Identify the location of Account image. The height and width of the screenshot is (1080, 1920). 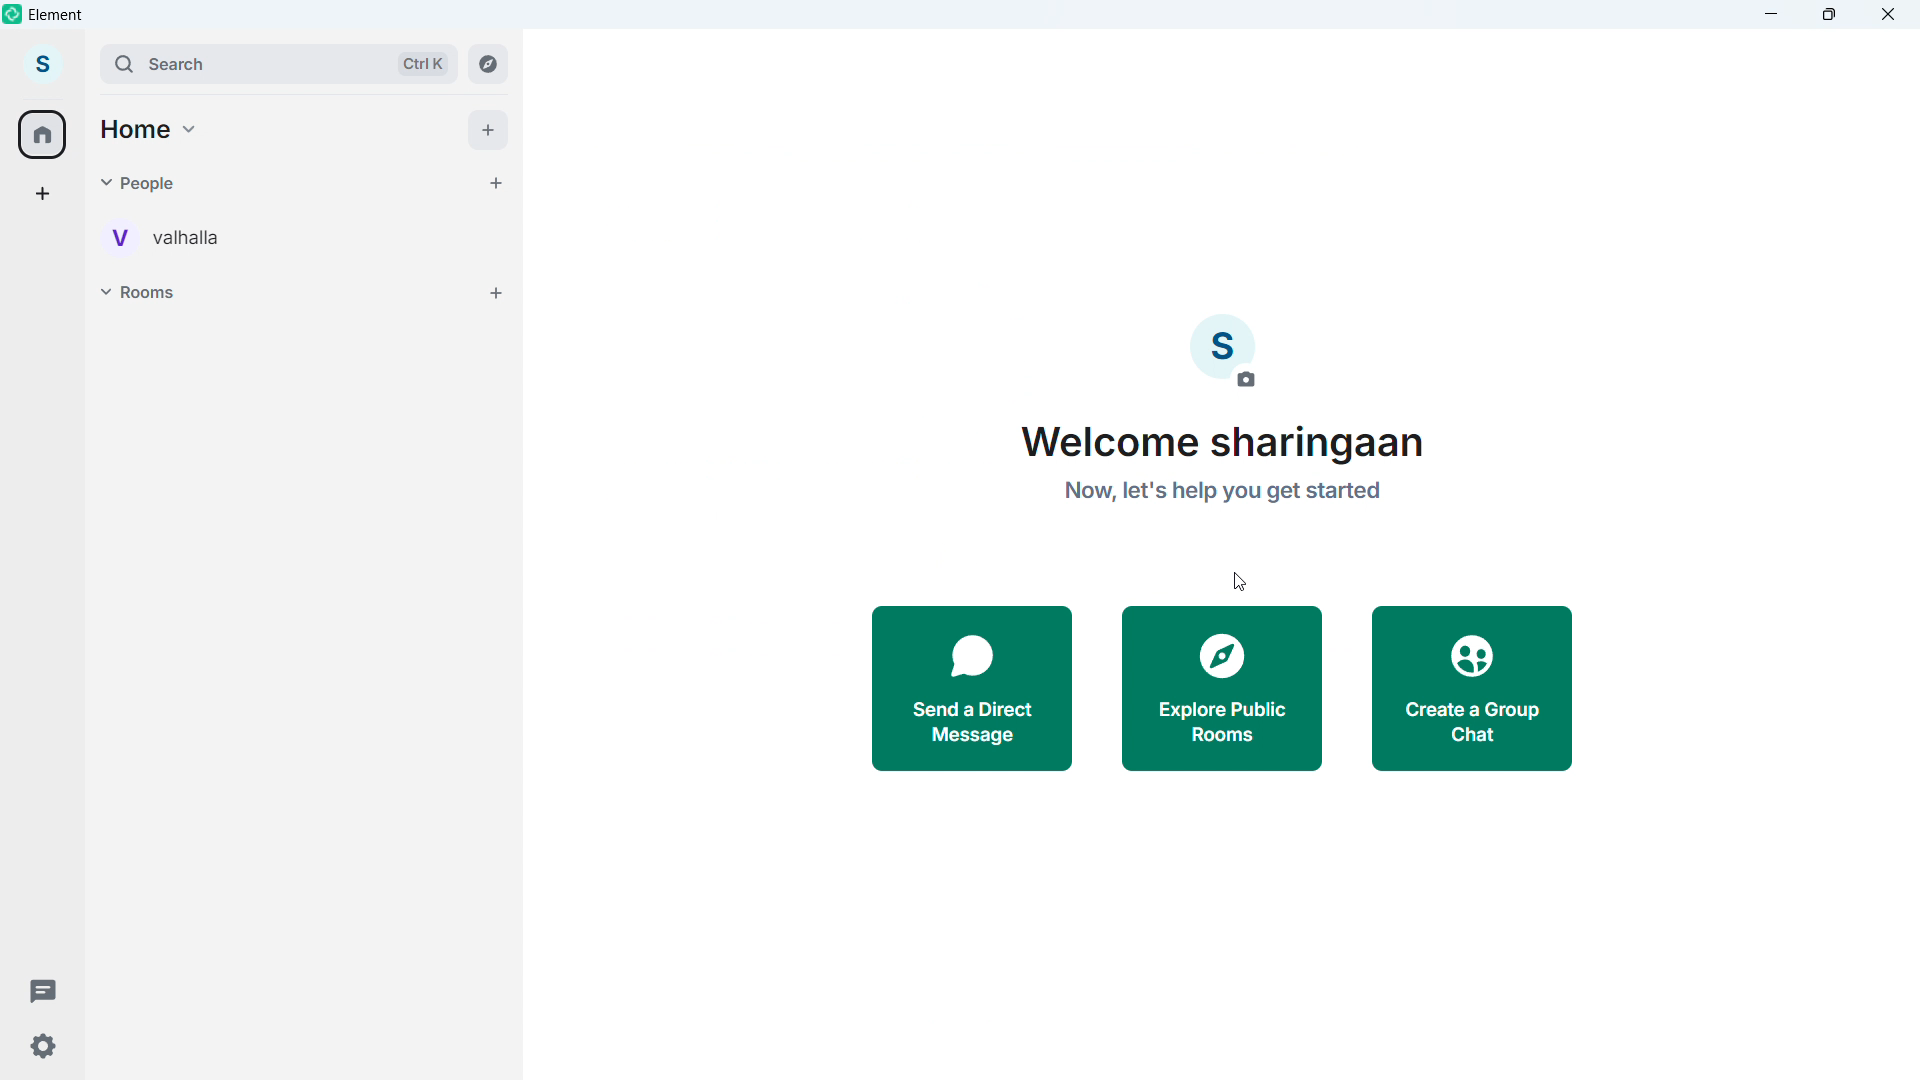
(1223, 352).